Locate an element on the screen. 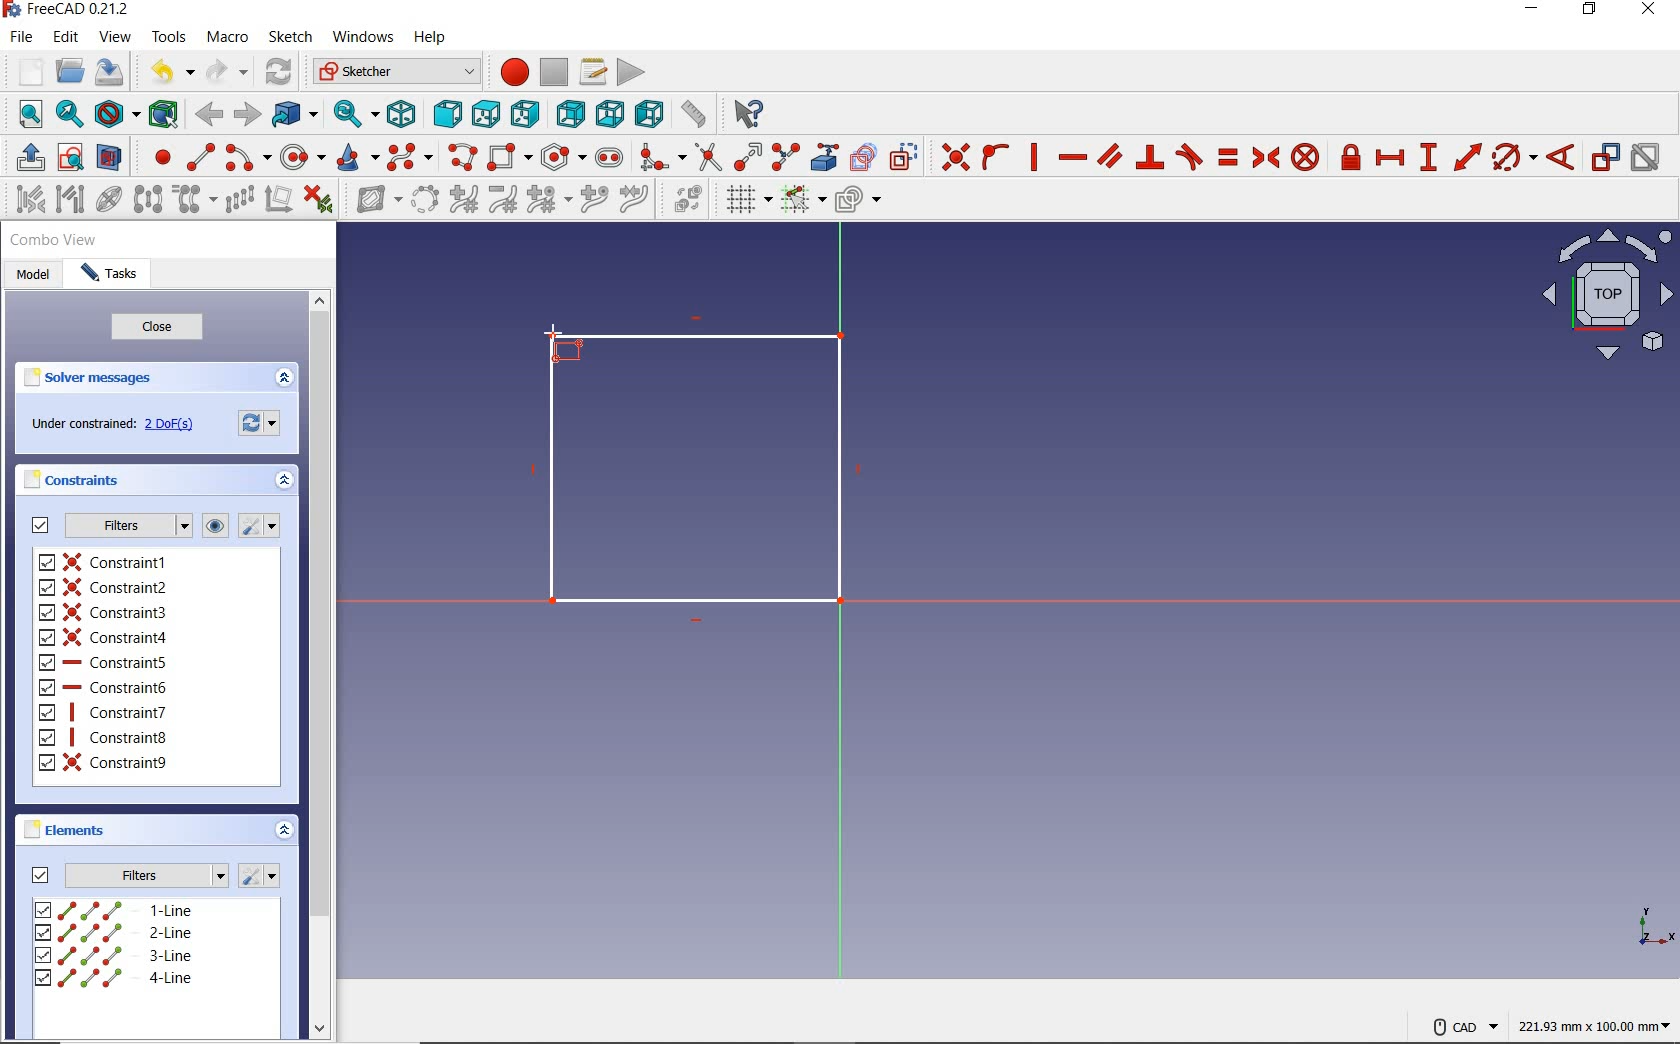 The height and width of the screenshot is (1044, 1680). constrain horizontal distance is located at coordinates (1391, 160).